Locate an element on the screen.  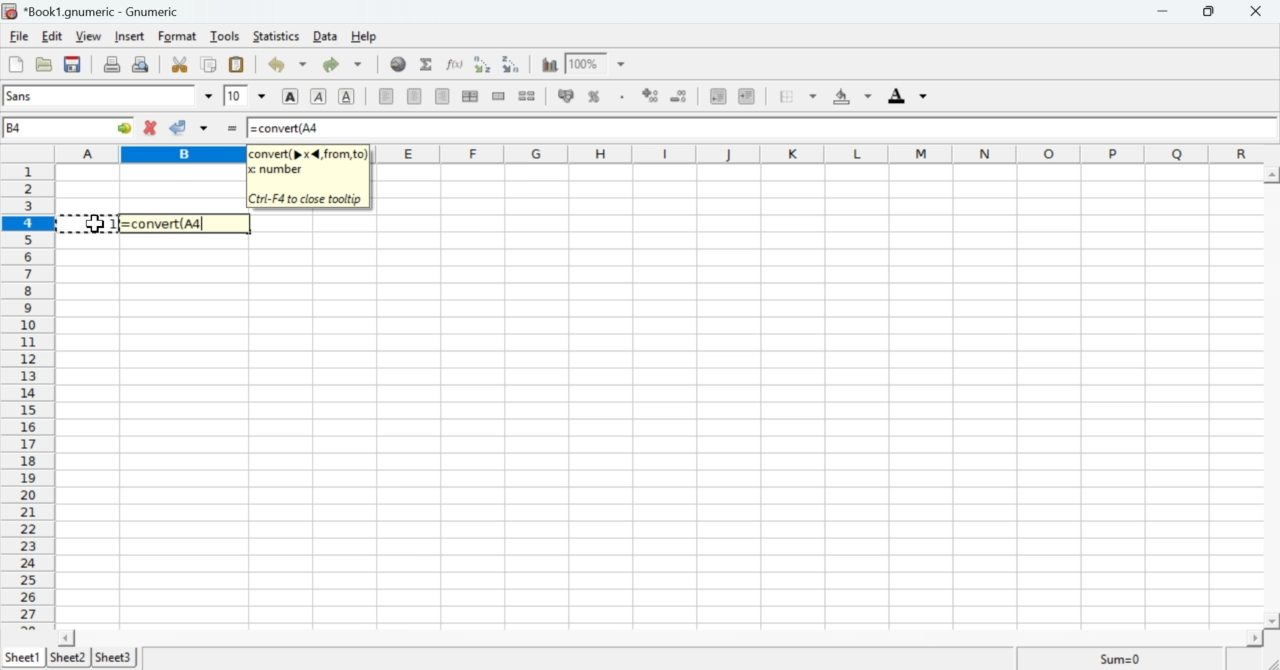
Sort into descending is located at coordinates (511, 64).